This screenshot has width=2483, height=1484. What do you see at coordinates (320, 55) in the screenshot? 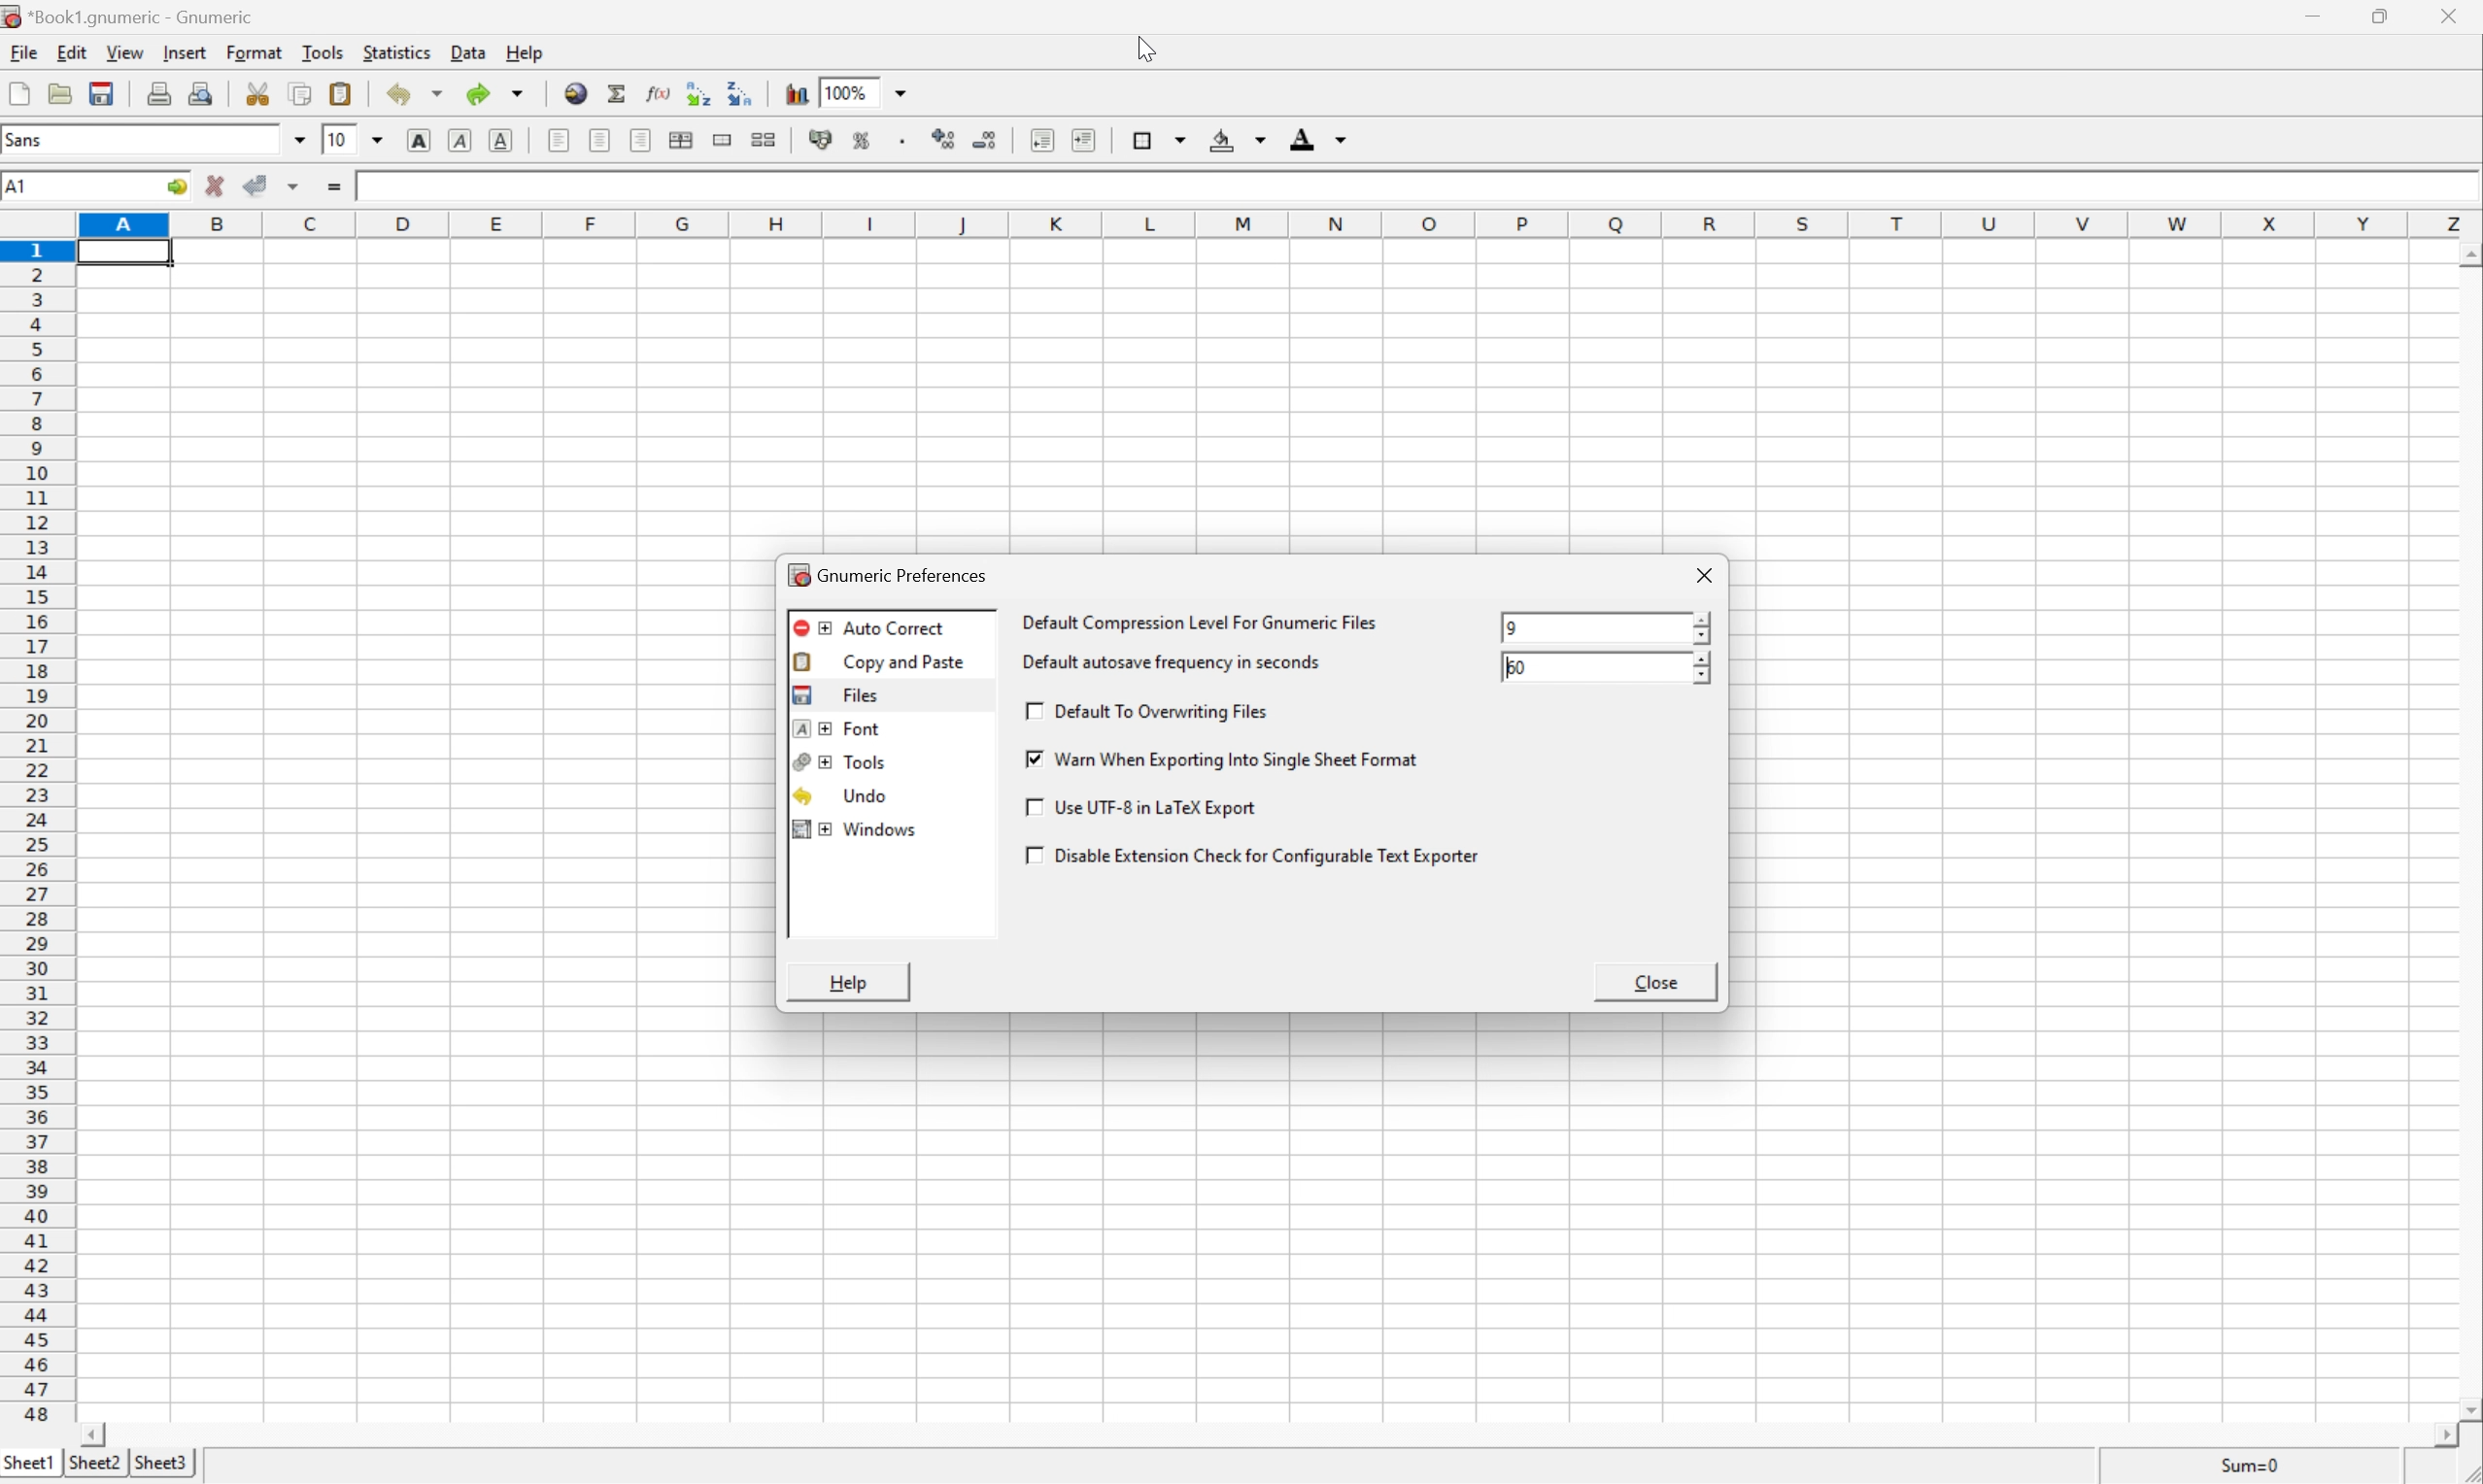
I see `tools` at bounding box center [320, 55].